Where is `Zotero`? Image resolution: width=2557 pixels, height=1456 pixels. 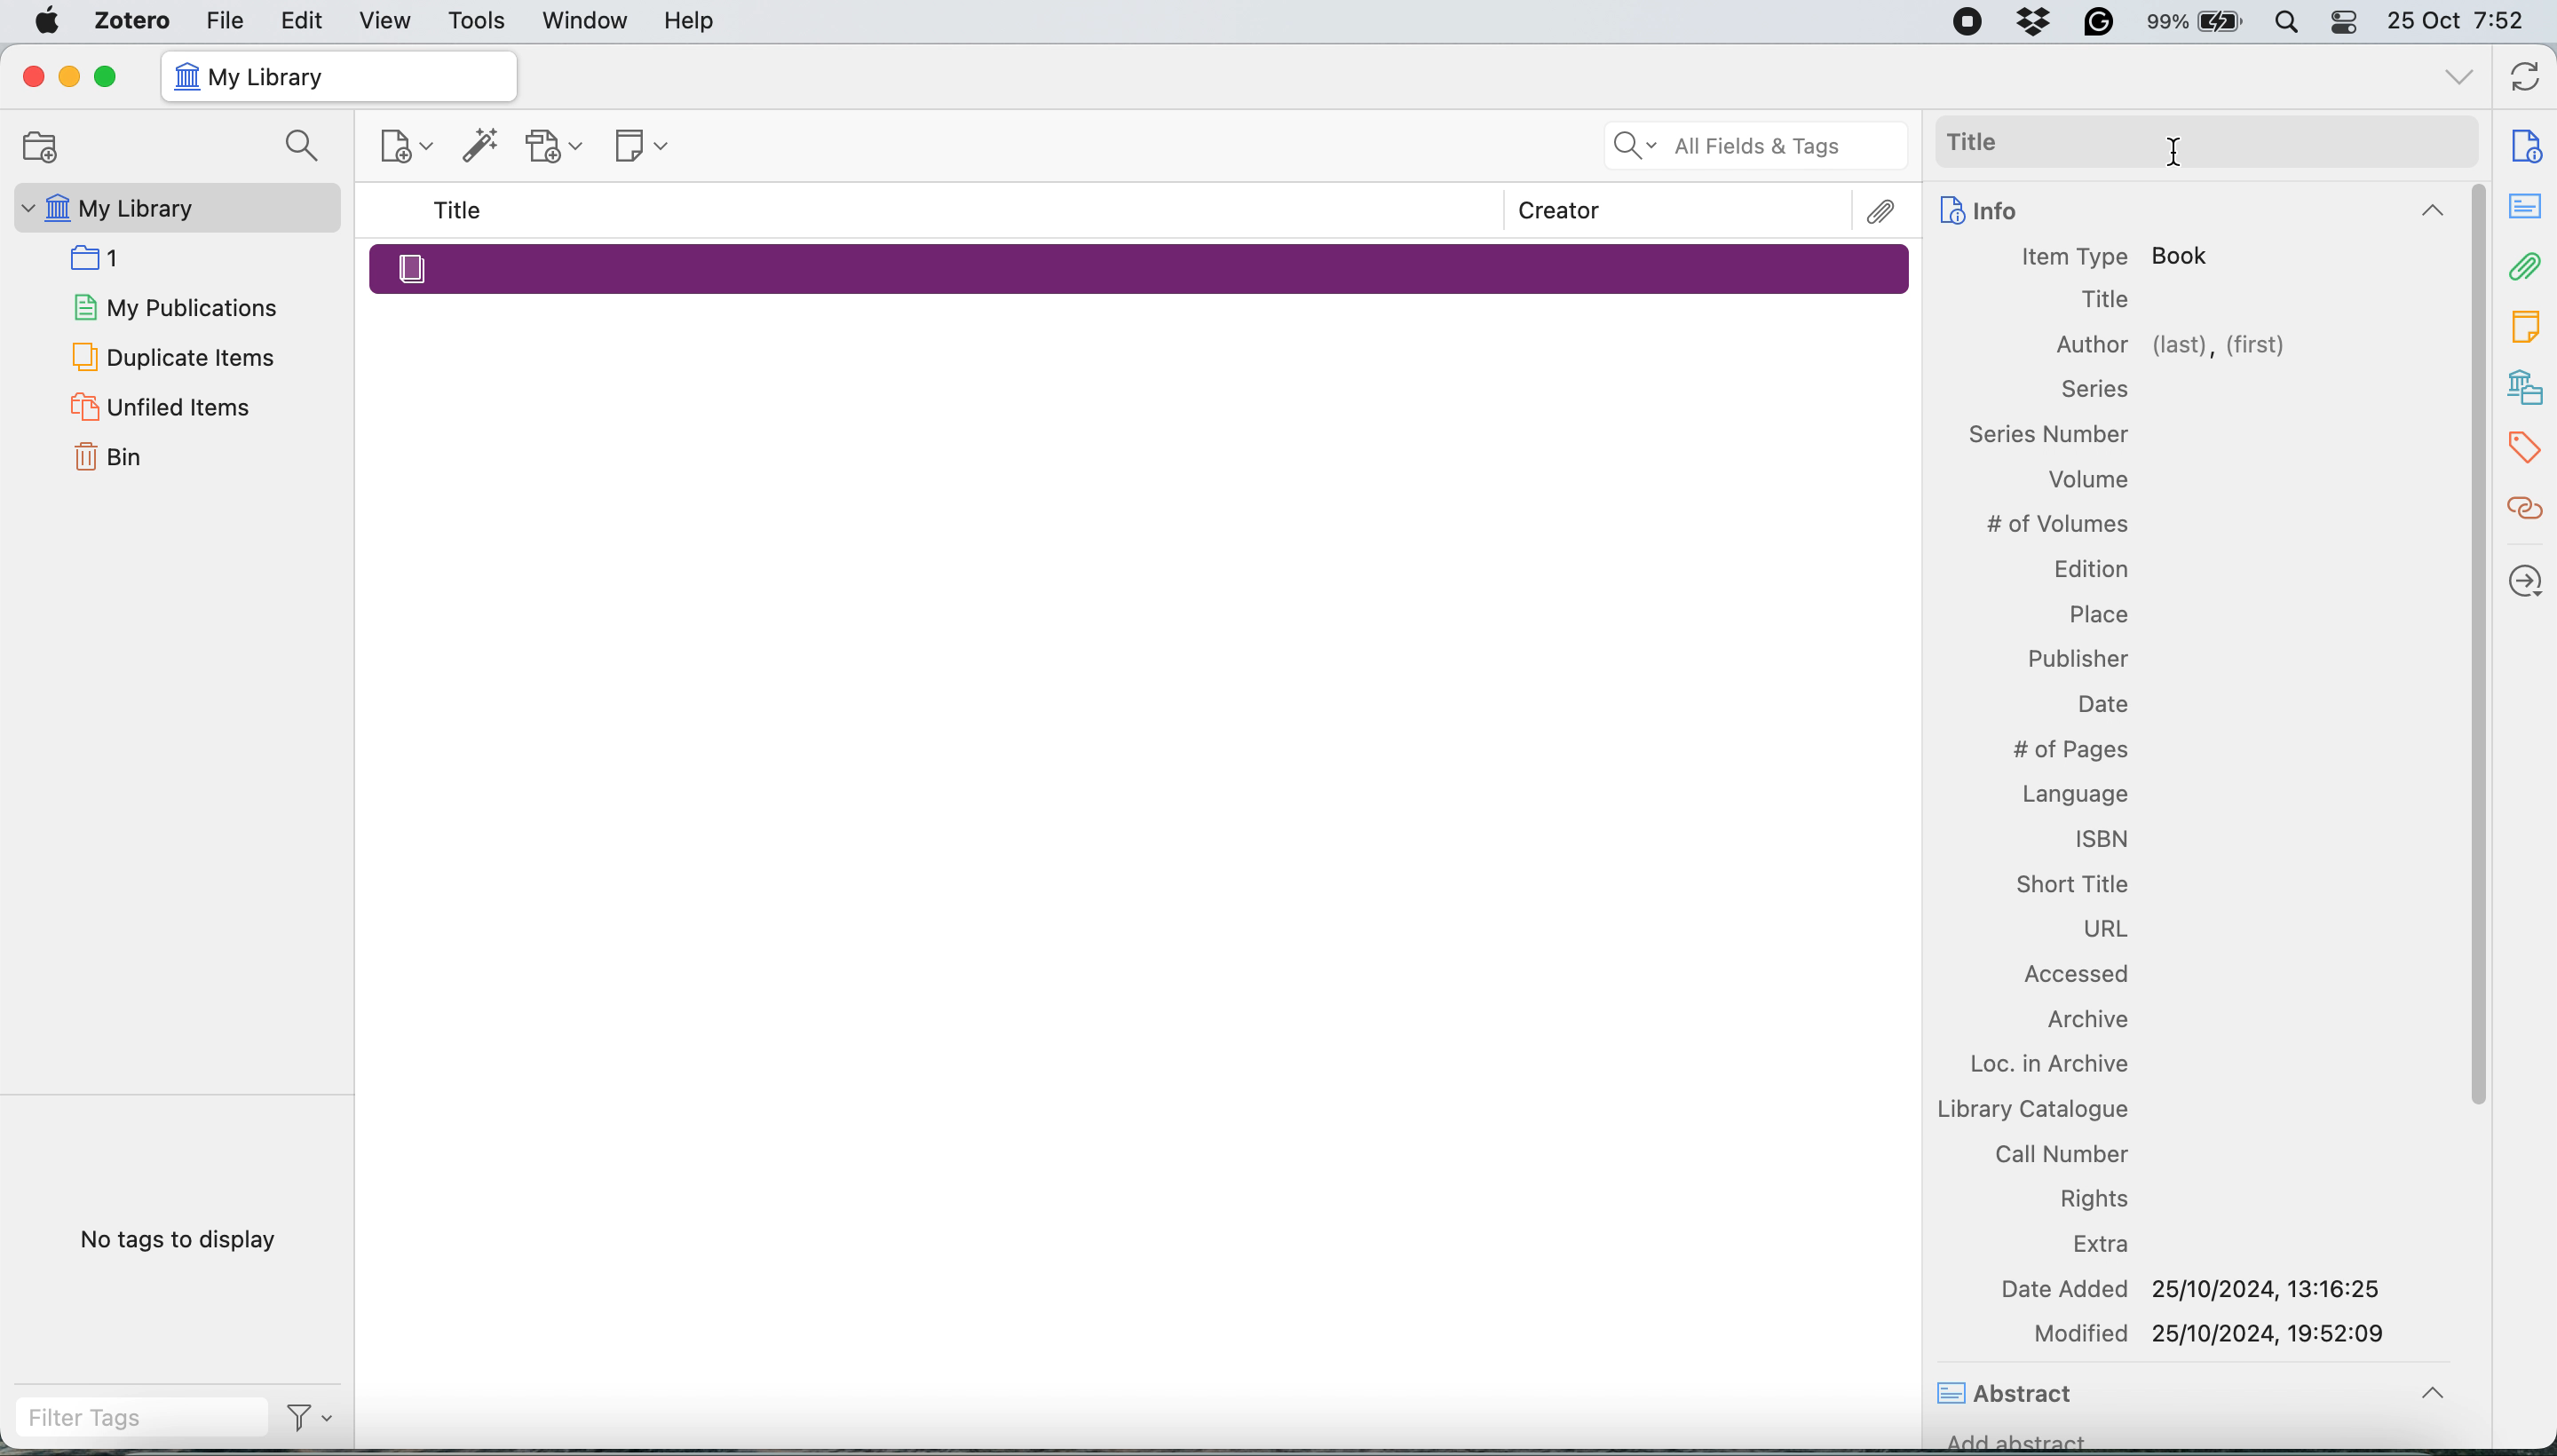 Zotero is located at coordinates (134, 20).